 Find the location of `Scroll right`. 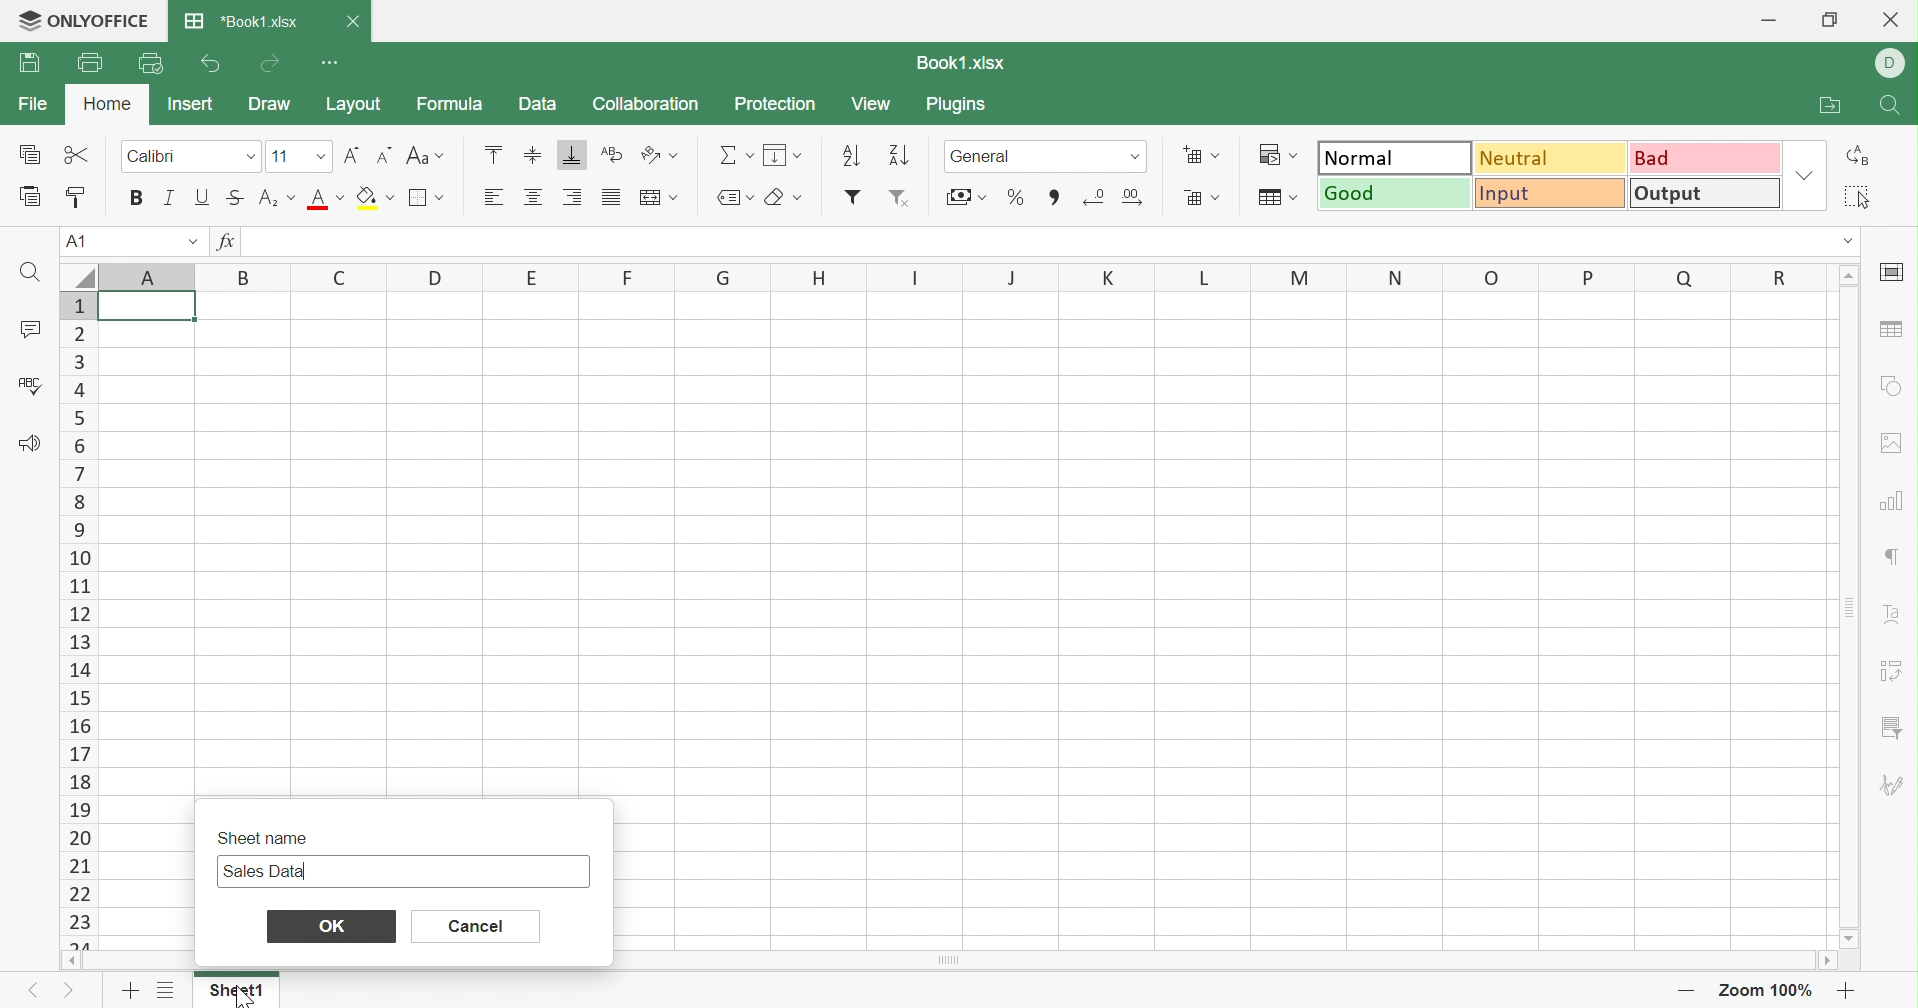

Scroll right is located at coordinates (1829, 962).